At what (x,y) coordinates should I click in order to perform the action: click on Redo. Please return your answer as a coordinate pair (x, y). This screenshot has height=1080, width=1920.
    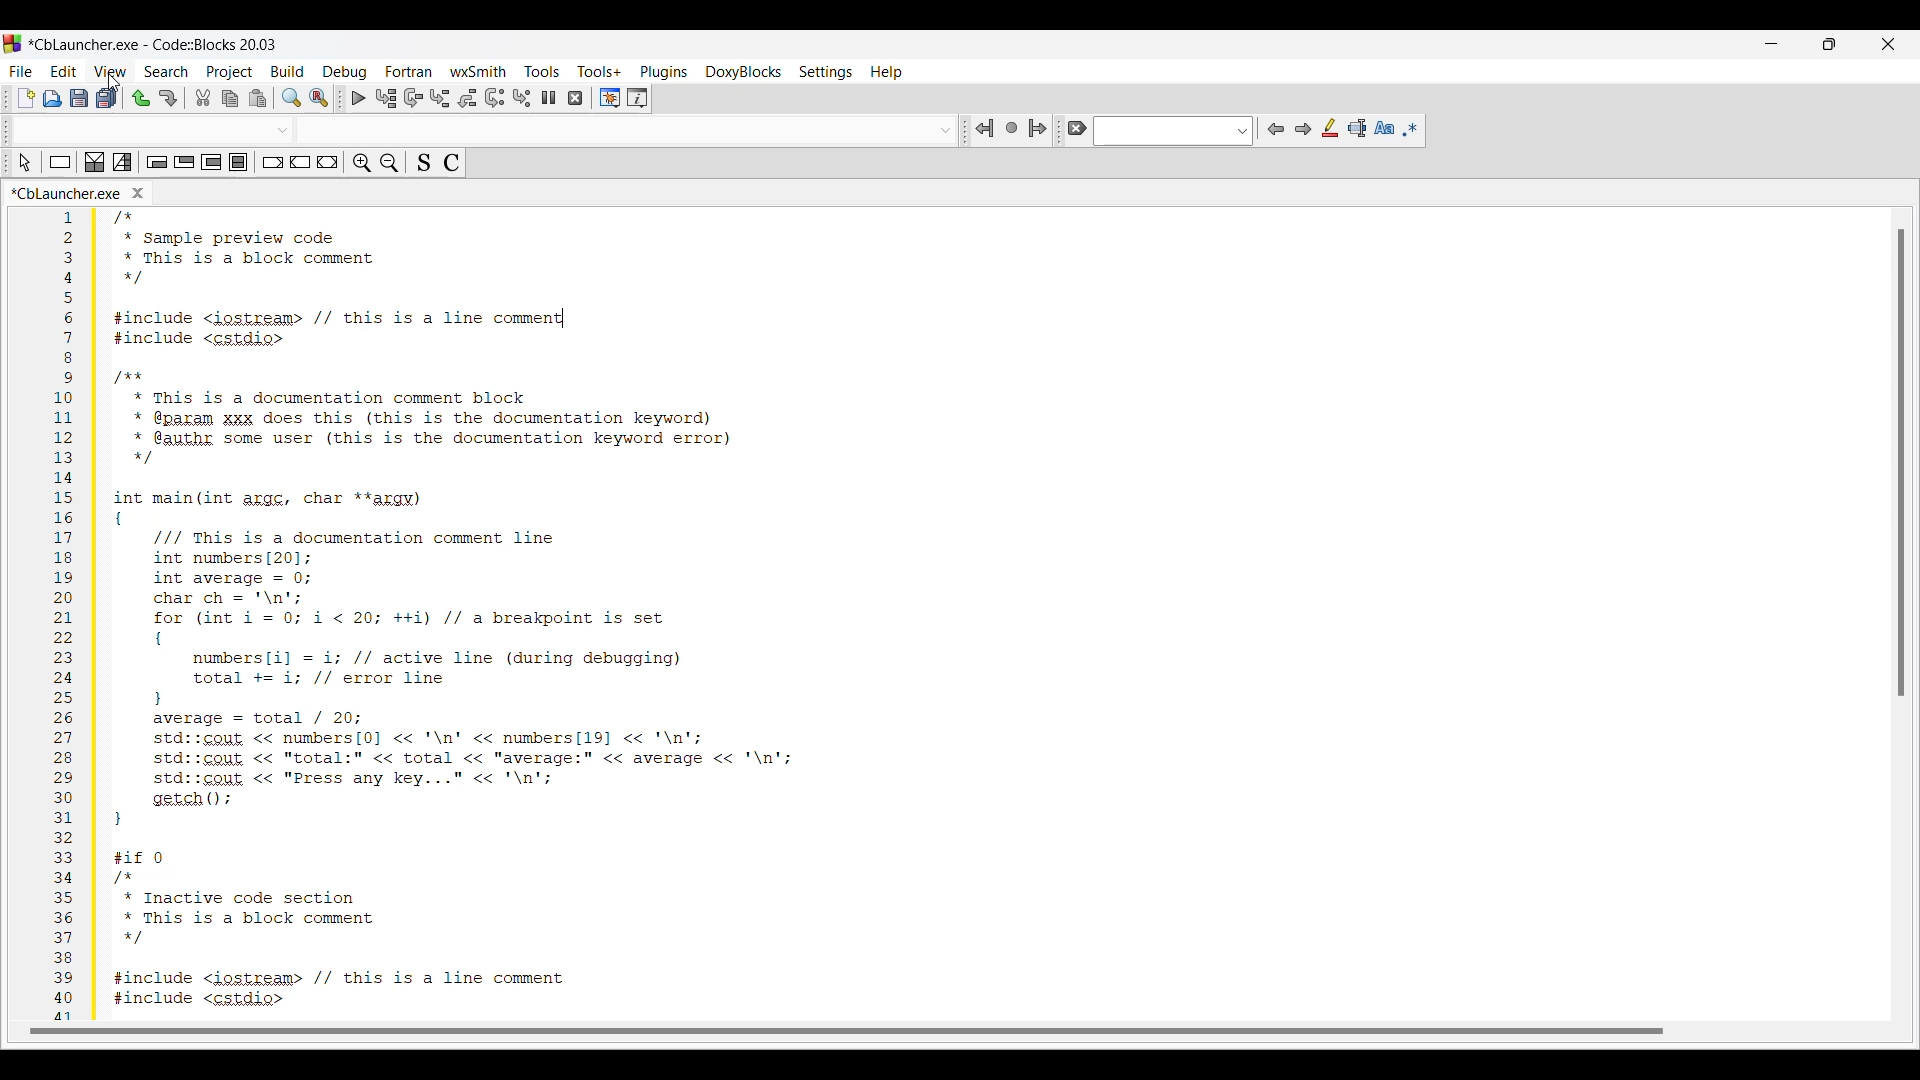
    Looking at the image, I should click on (168, 98).